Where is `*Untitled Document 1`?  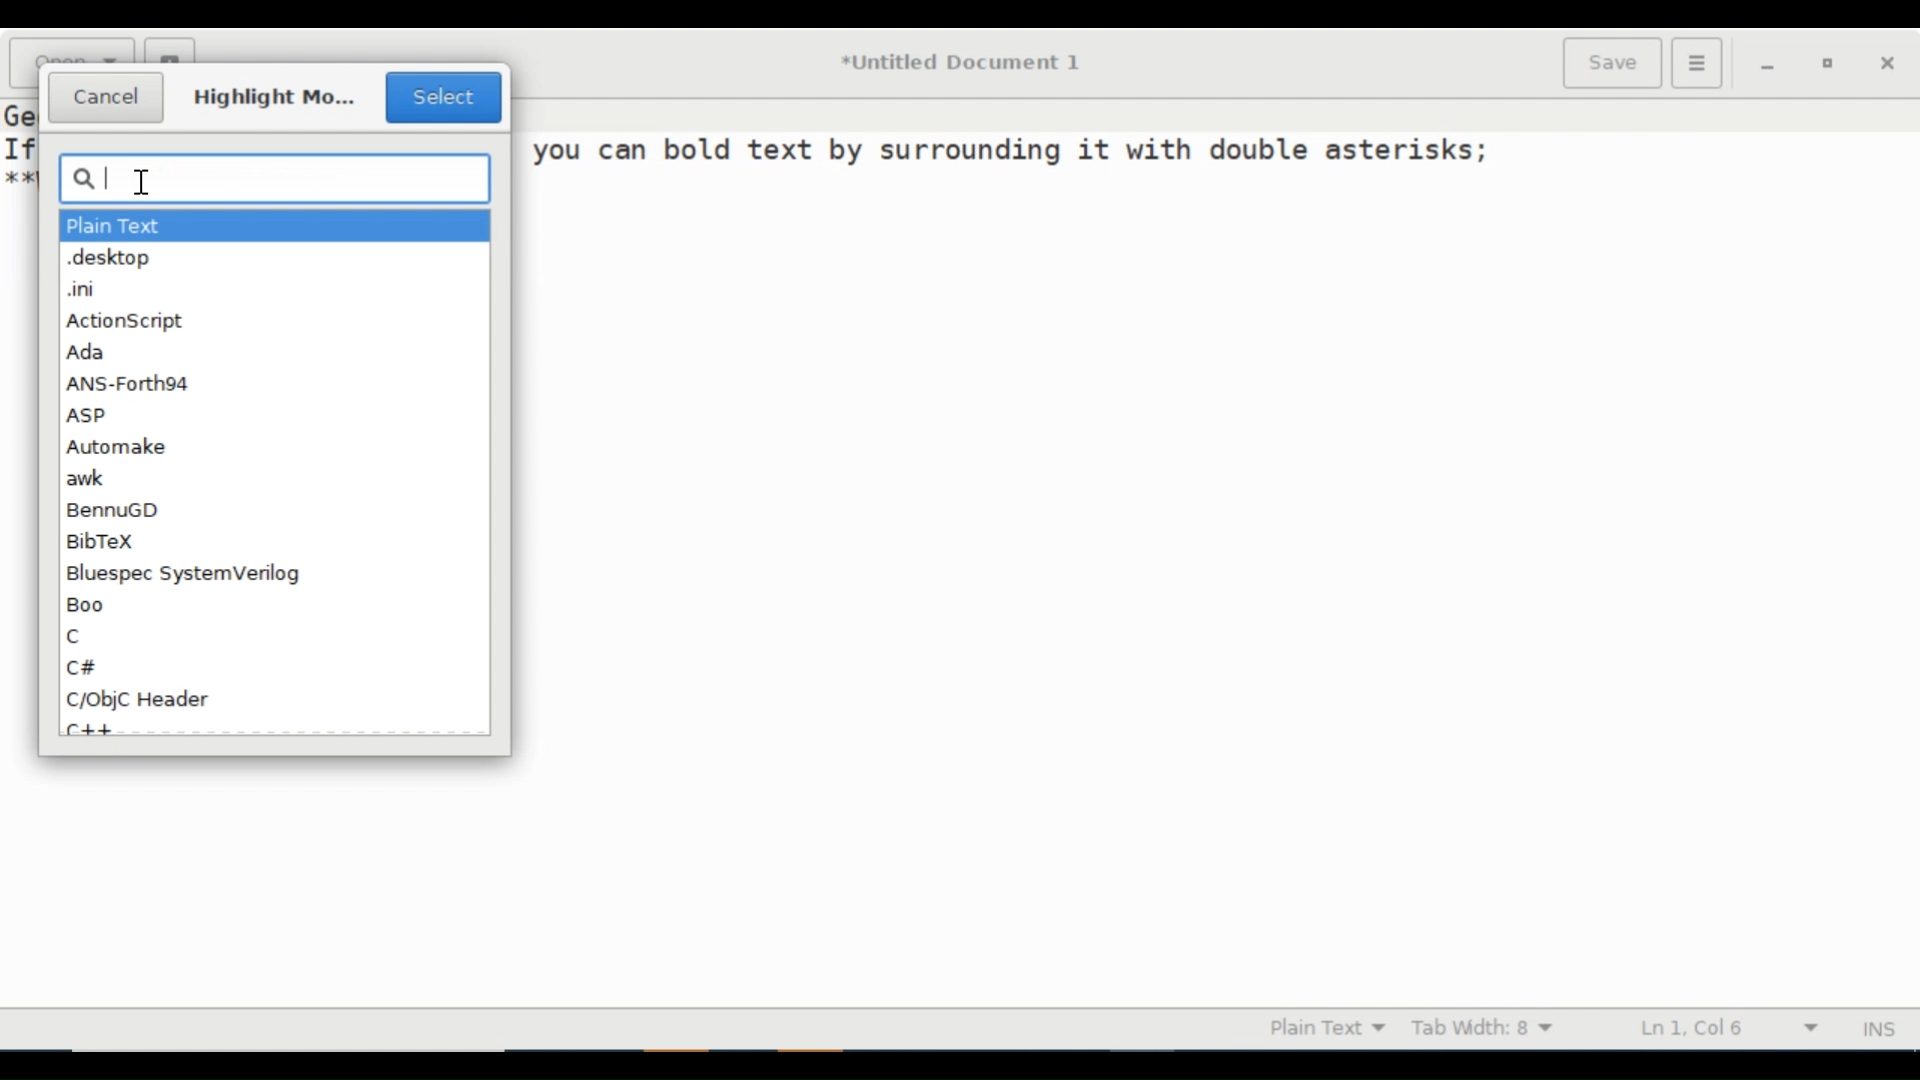
*Untitled Document 1 is located at coordinates (962, 62).